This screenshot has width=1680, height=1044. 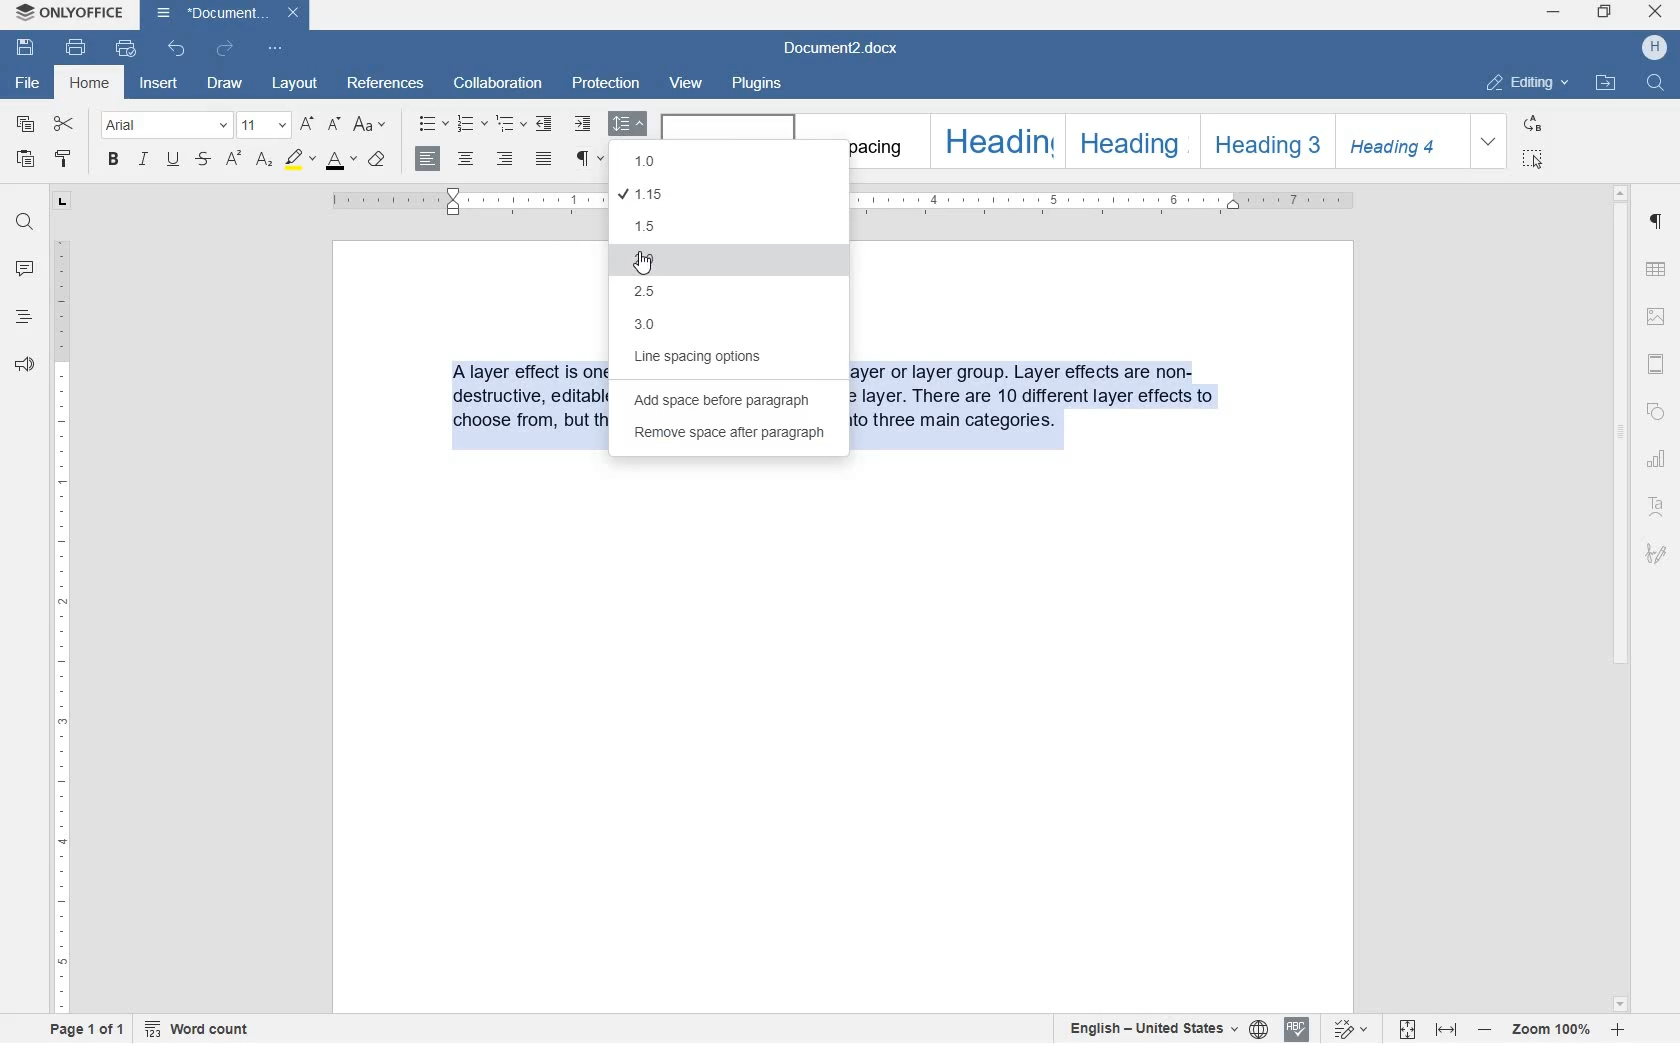 What do you see at coordinates (340, 161) in the screenshot?
I see `font color` at bounding box center [340, 161].